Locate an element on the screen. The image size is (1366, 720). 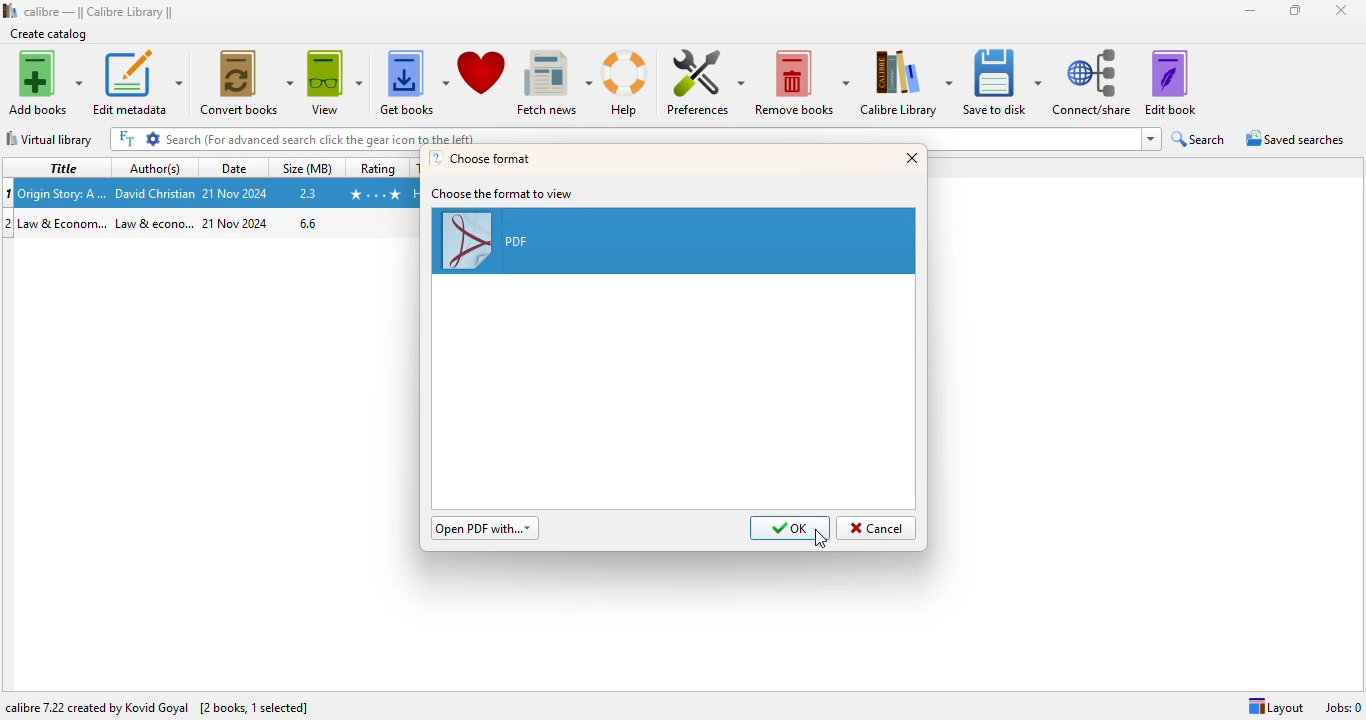
view is located at coordinates (336, 84).